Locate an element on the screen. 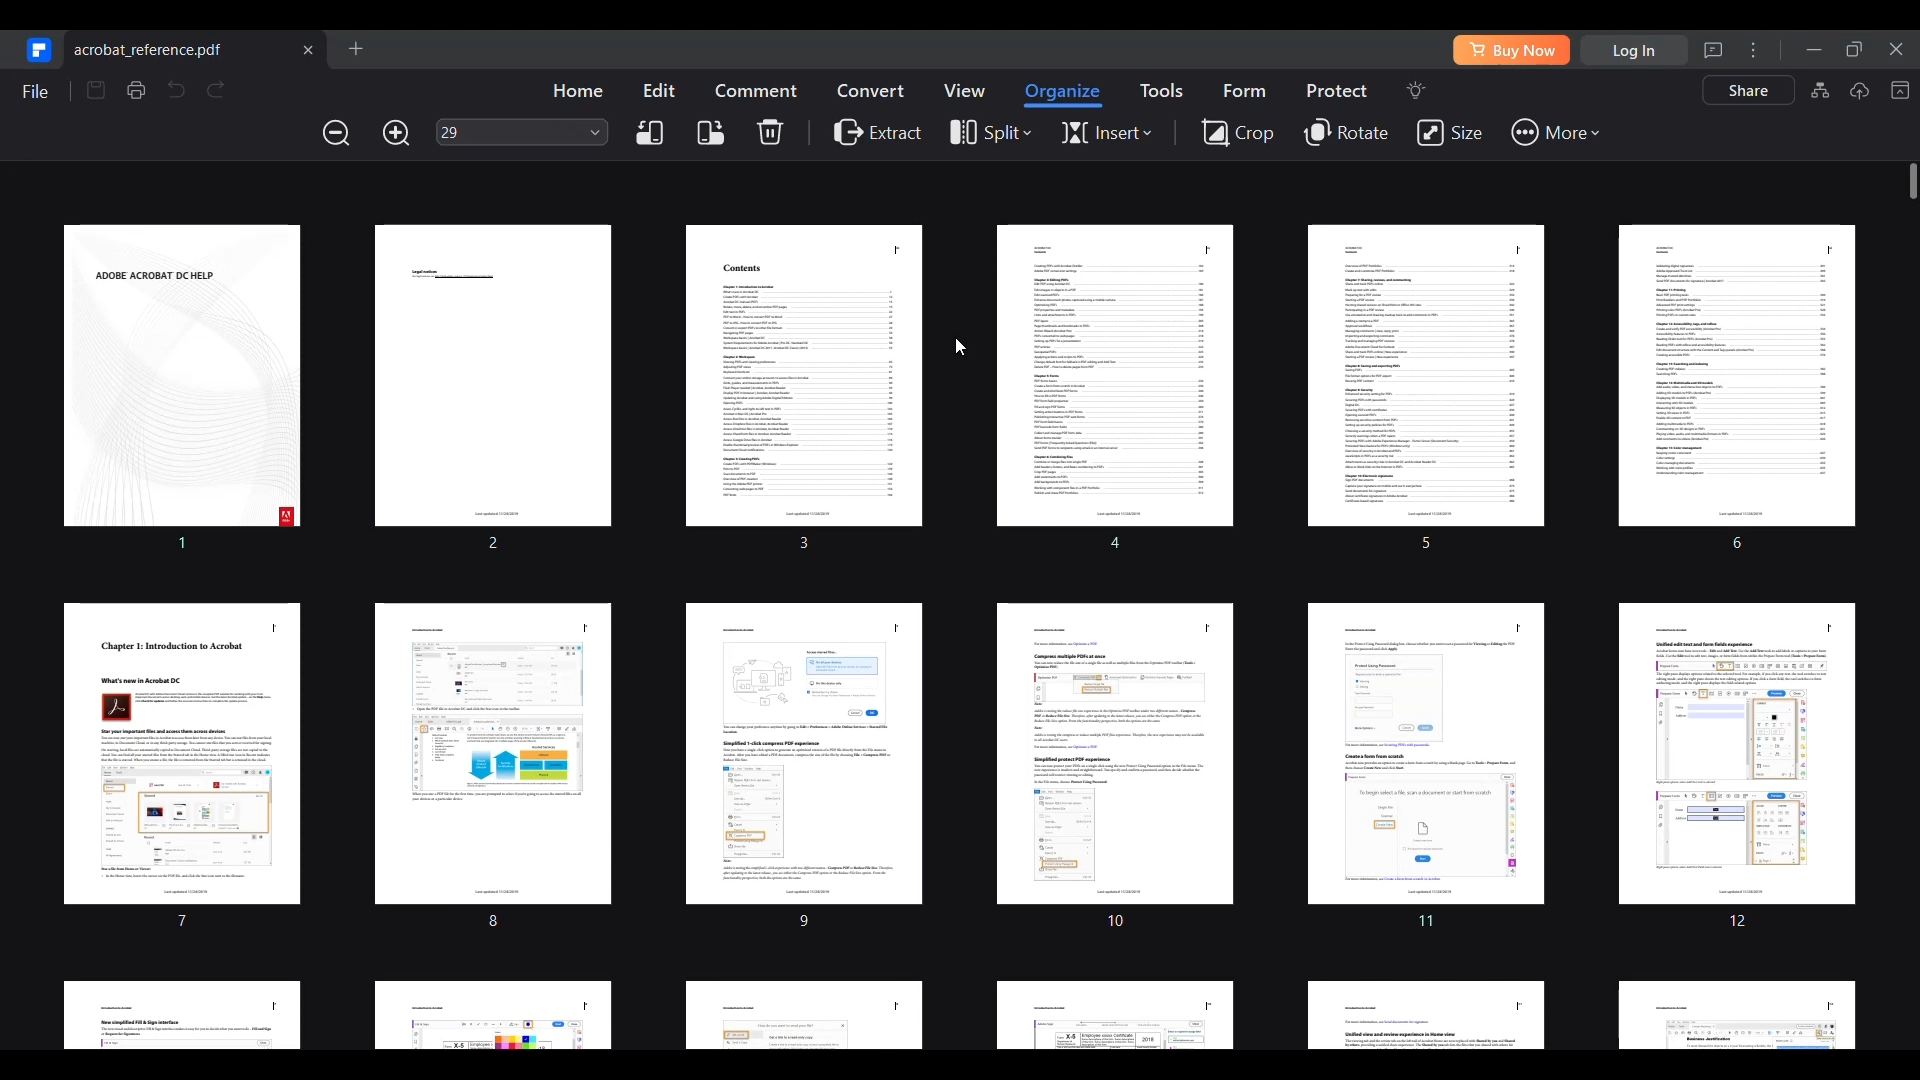 The height and width of the screenshot is (1080, 1920). Comment is located at coordinates (756, 90).